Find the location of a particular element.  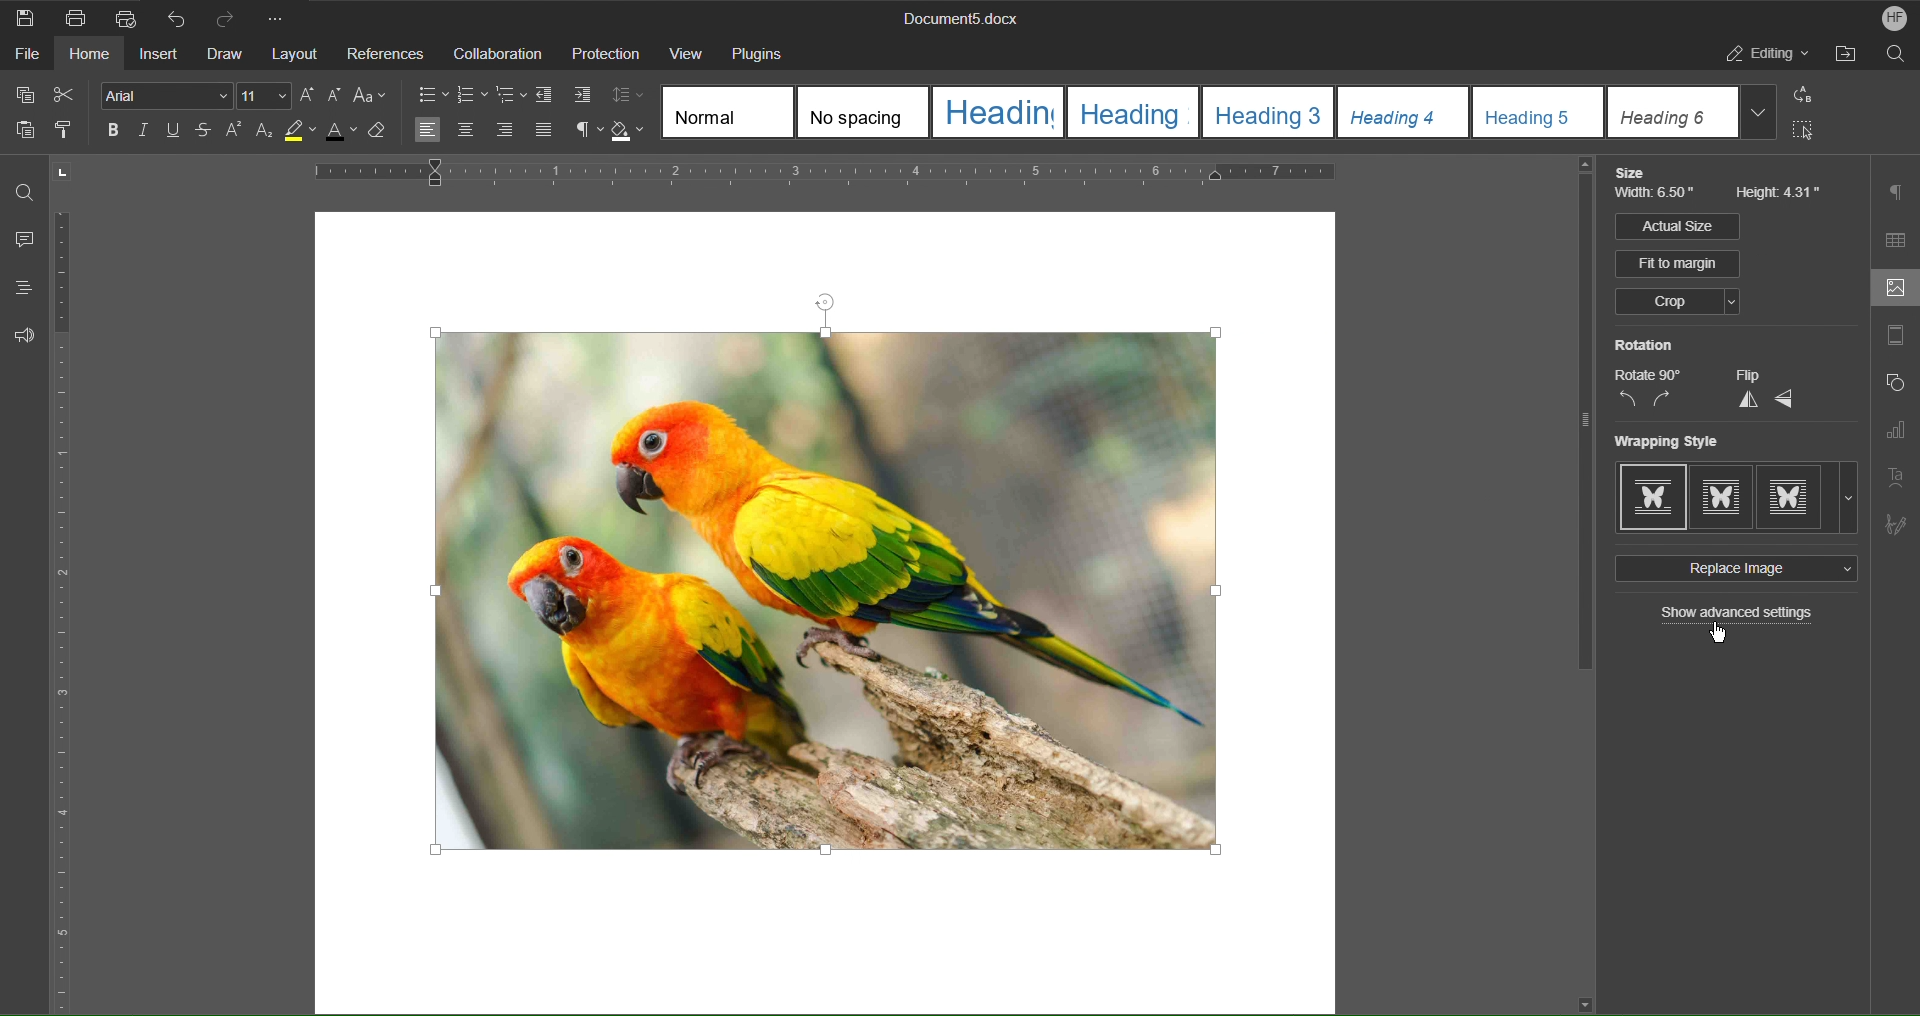

Paragraph Settings is located at coordinates (1898, 192).